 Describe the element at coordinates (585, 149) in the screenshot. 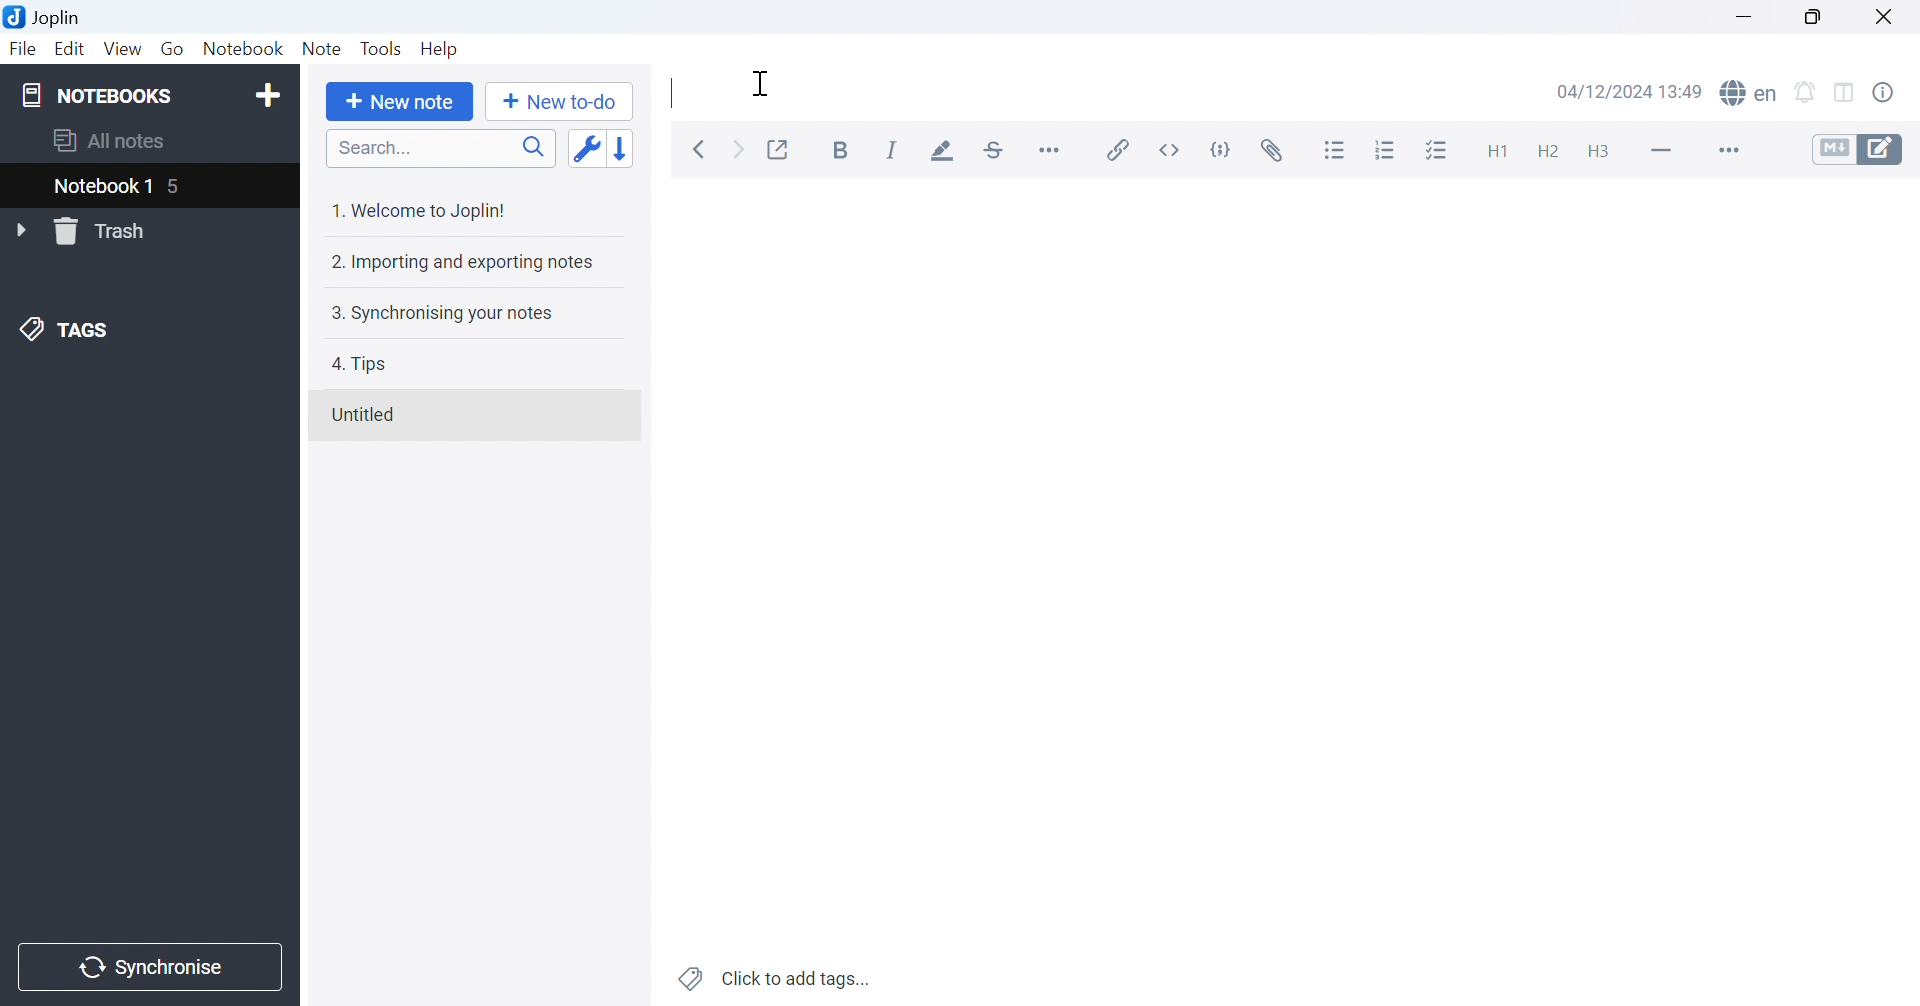

I see `Toggle sort order field` at that location.